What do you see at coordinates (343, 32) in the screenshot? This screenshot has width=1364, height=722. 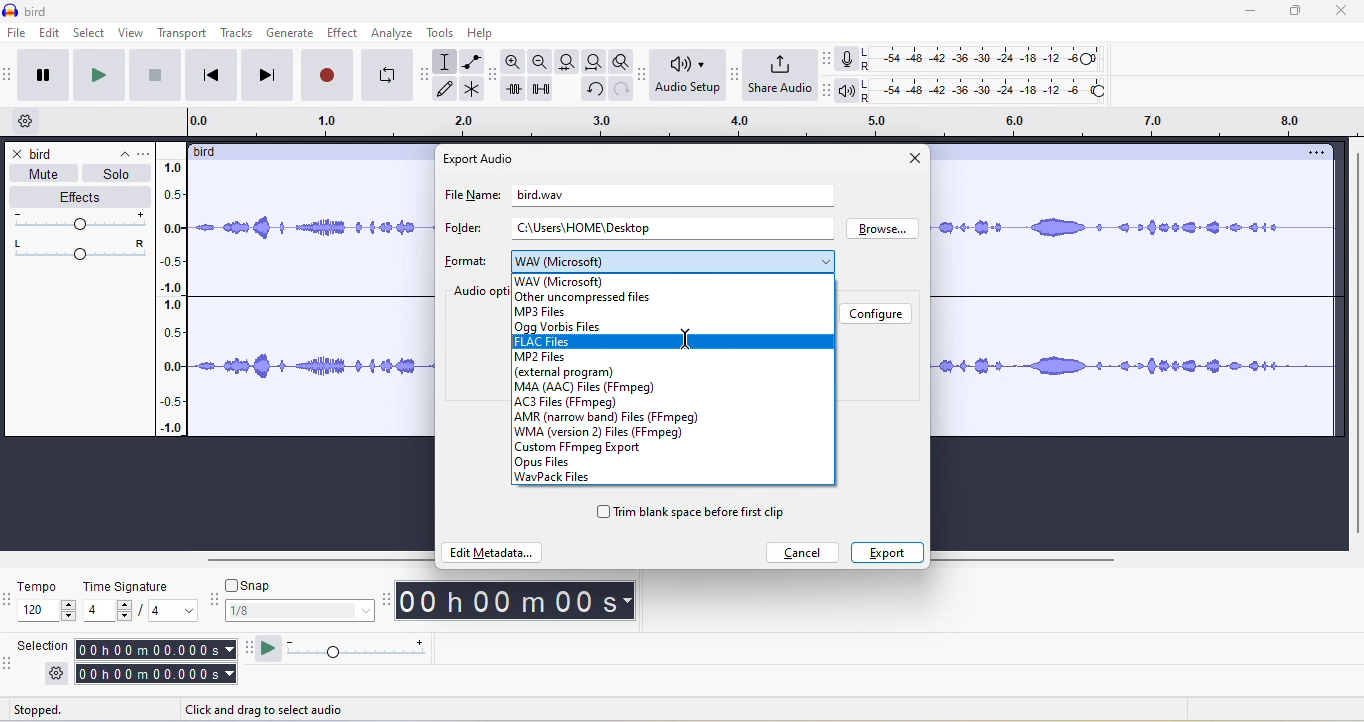 I see `effect` at bounding box center [343, 32].